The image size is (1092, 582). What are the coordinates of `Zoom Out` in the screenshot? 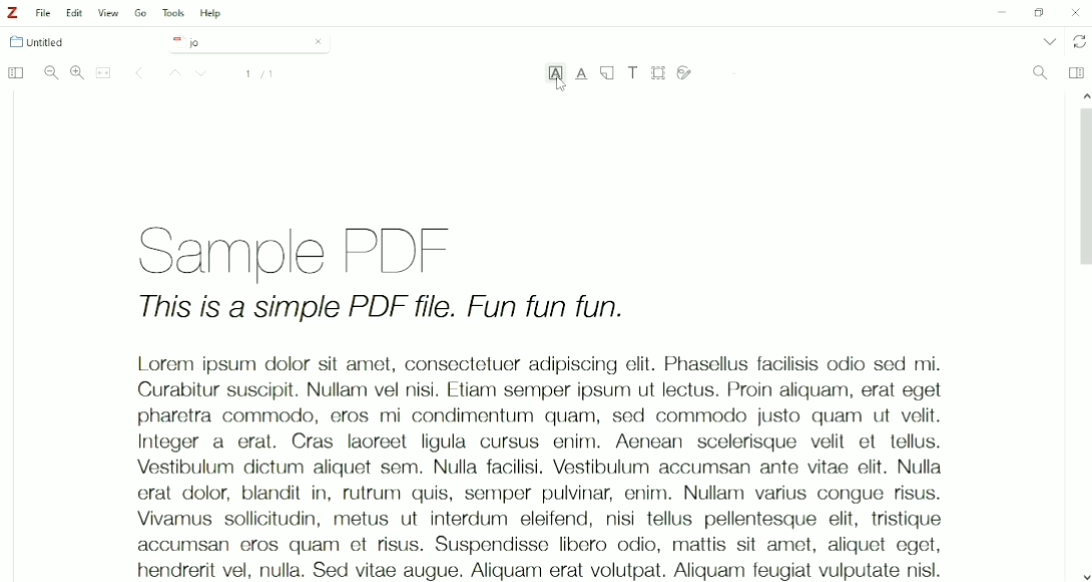 It's located at (51, 73).